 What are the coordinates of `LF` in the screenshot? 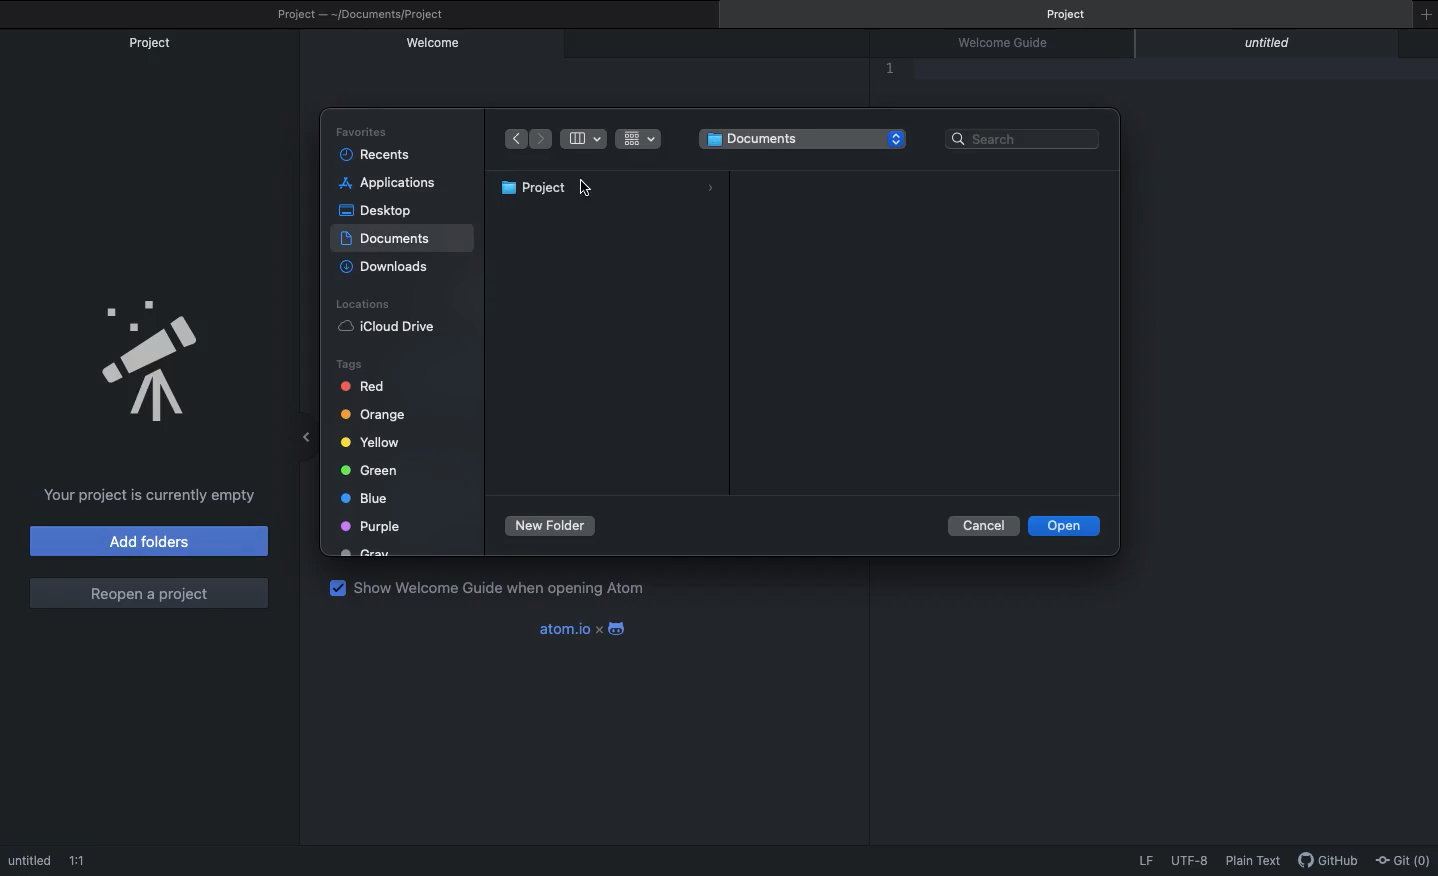 It's located at (1147, 857).